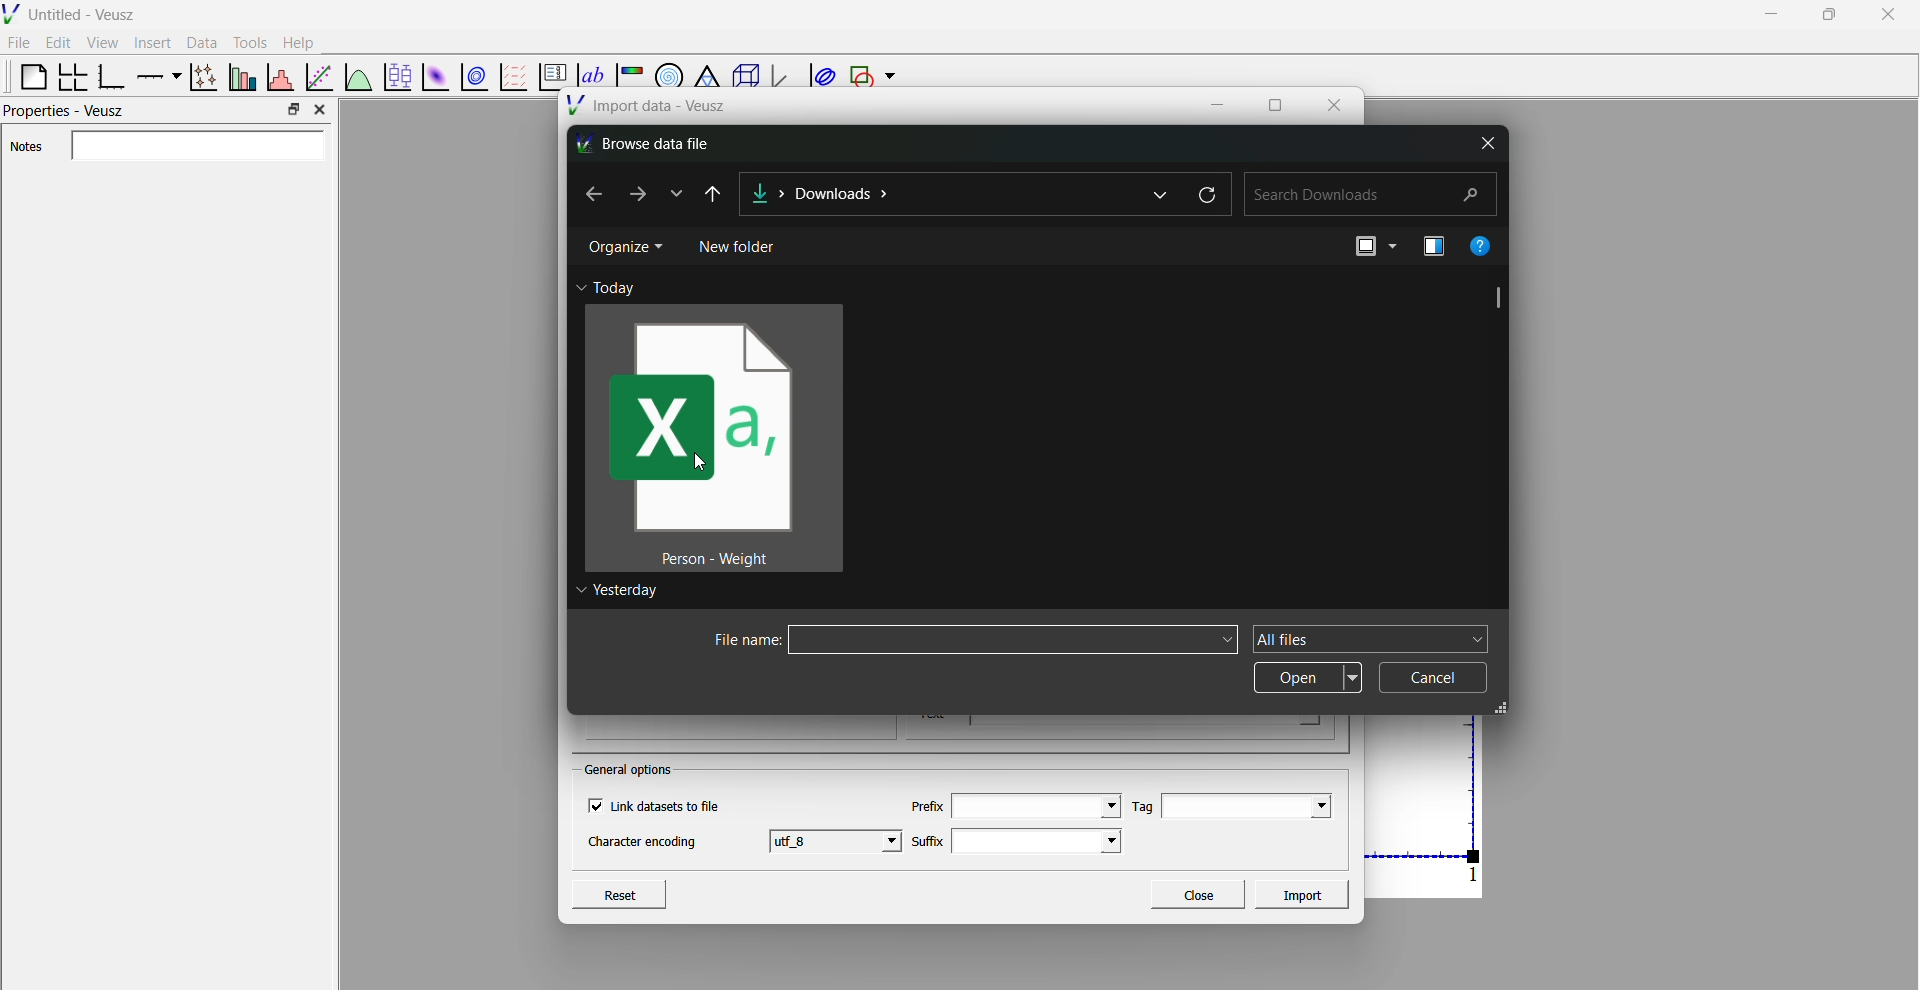  What do you see at coordinates (927, 836) in the screenshot?
I see `Suffix` at bounding box center [927, 836].